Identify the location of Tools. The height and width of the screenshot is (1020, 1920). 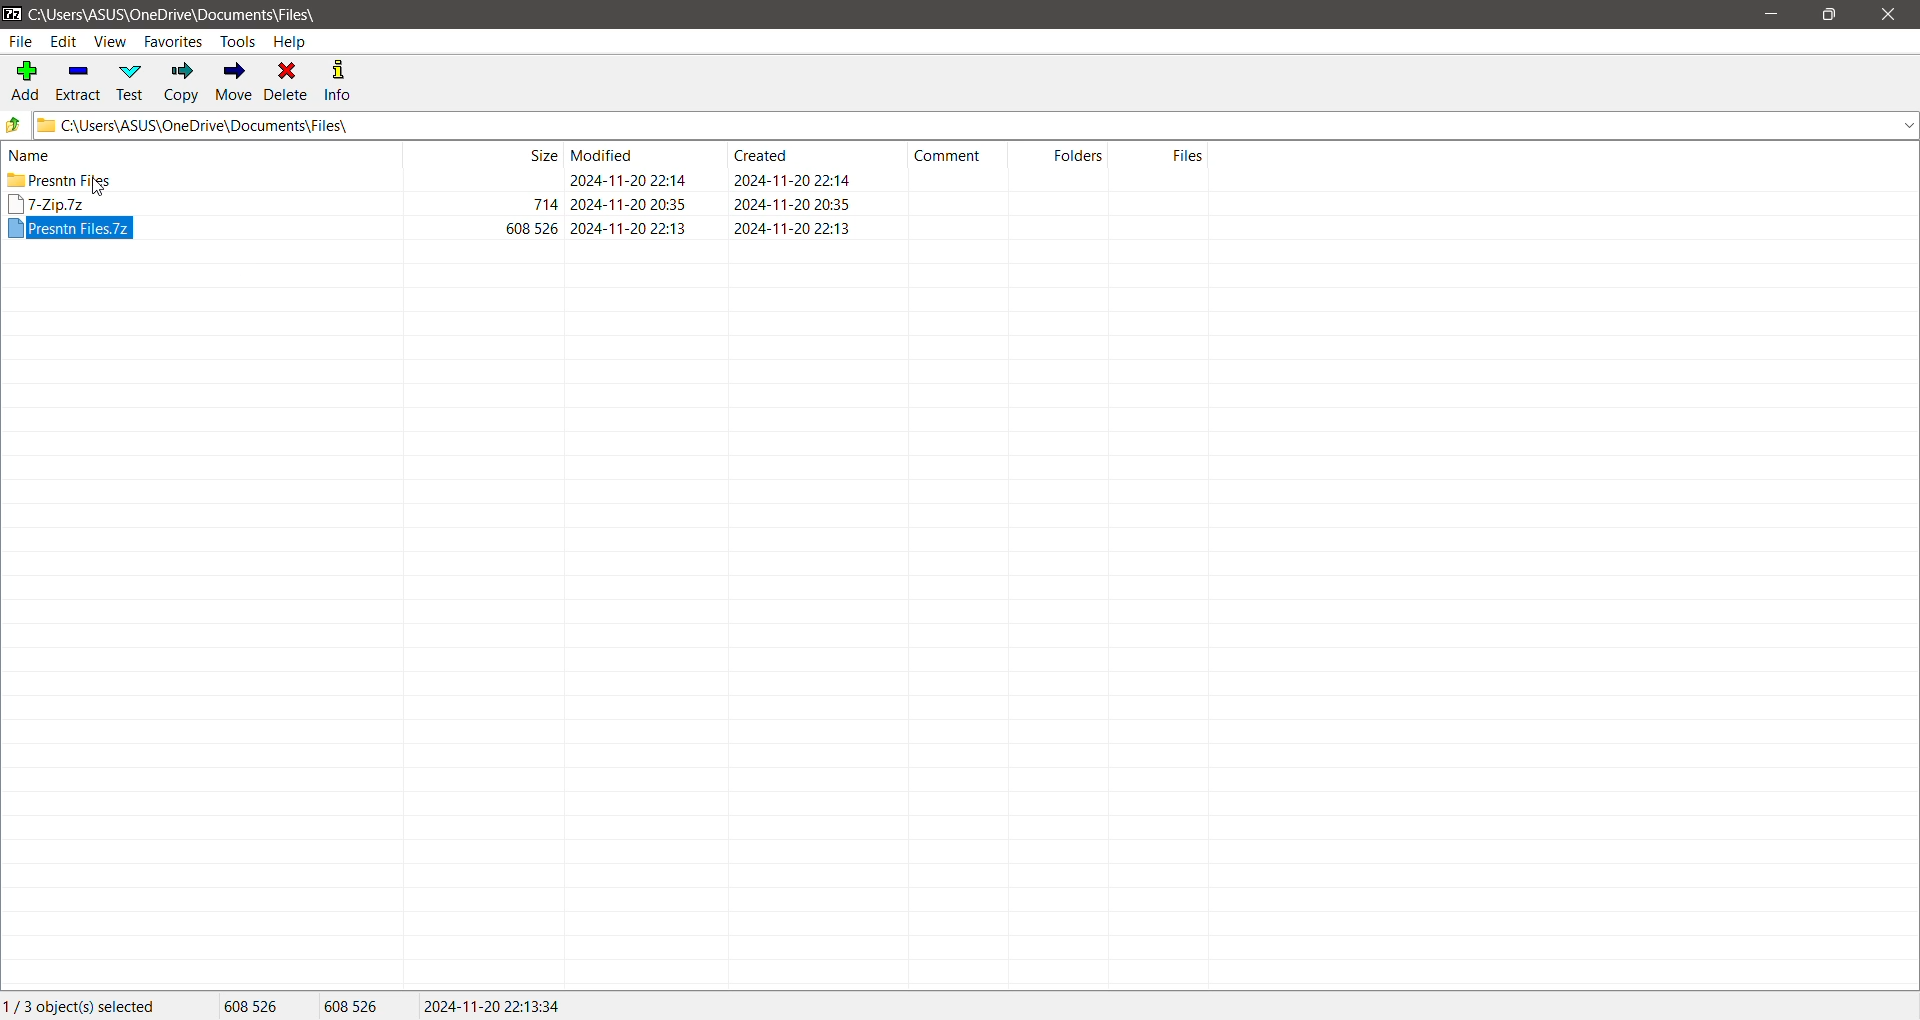
(237, 42).